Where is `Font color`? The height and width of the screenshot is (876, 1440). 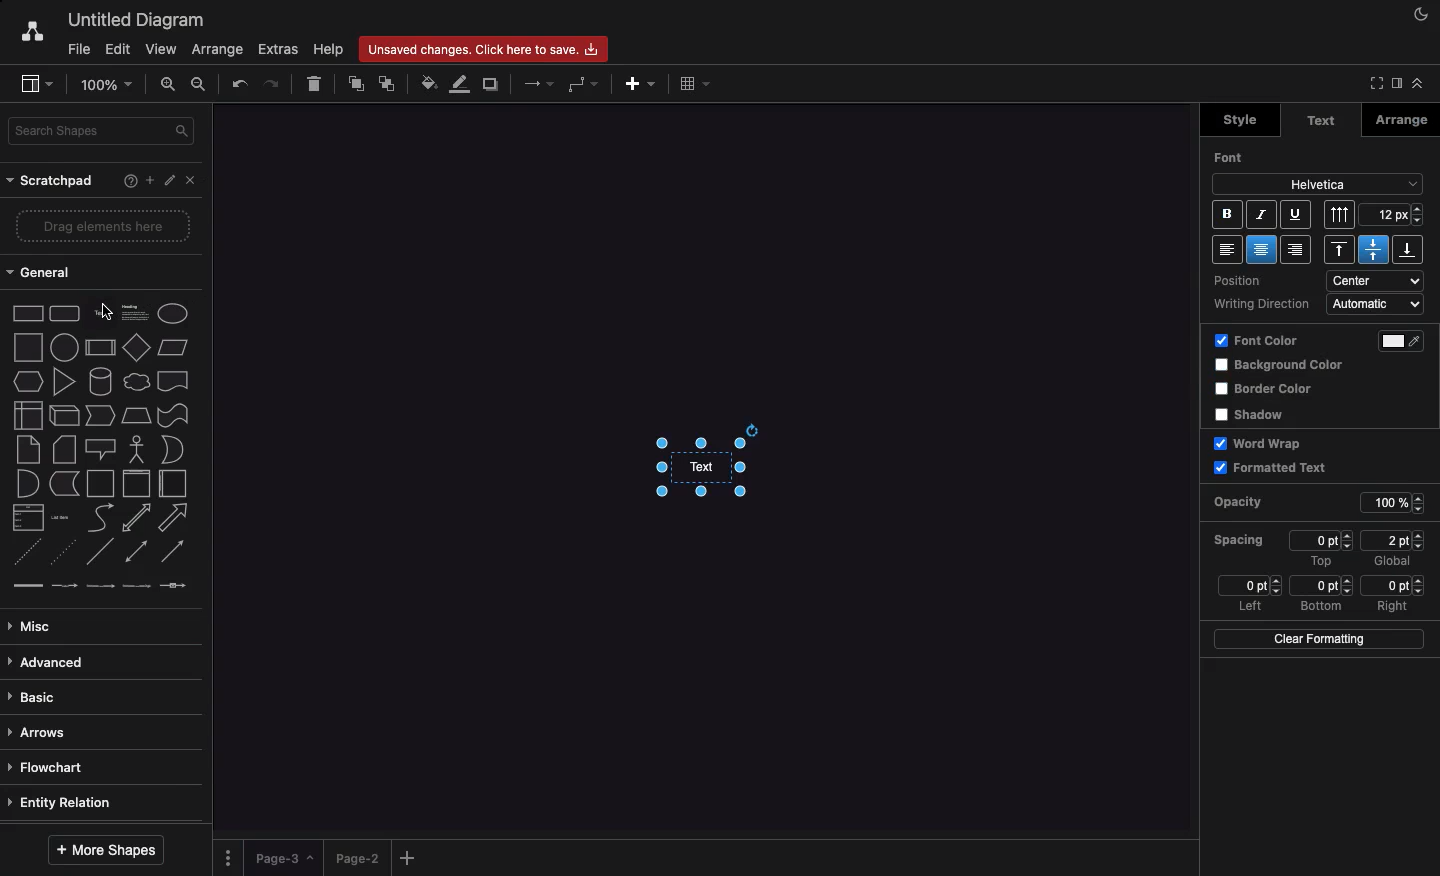
Font color is located at coordinates (1257, 342).